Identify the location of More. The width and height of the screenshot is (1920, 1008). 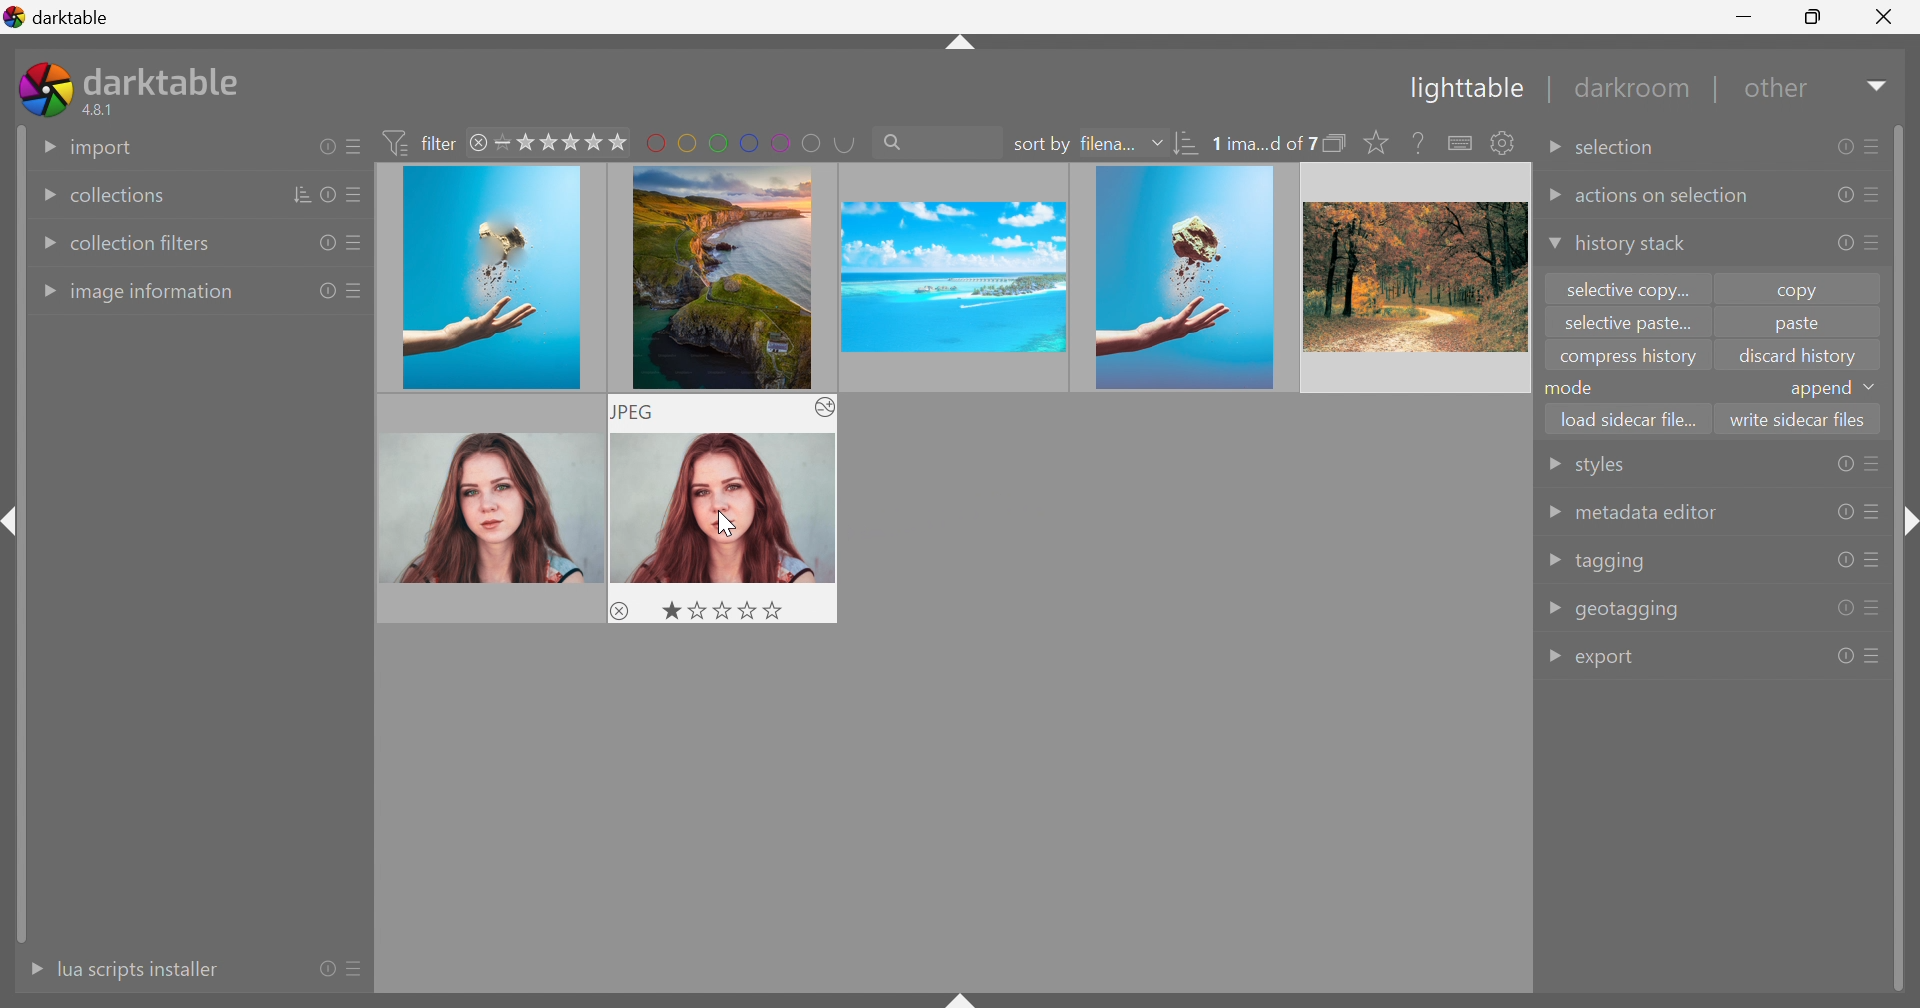
(29, 969).